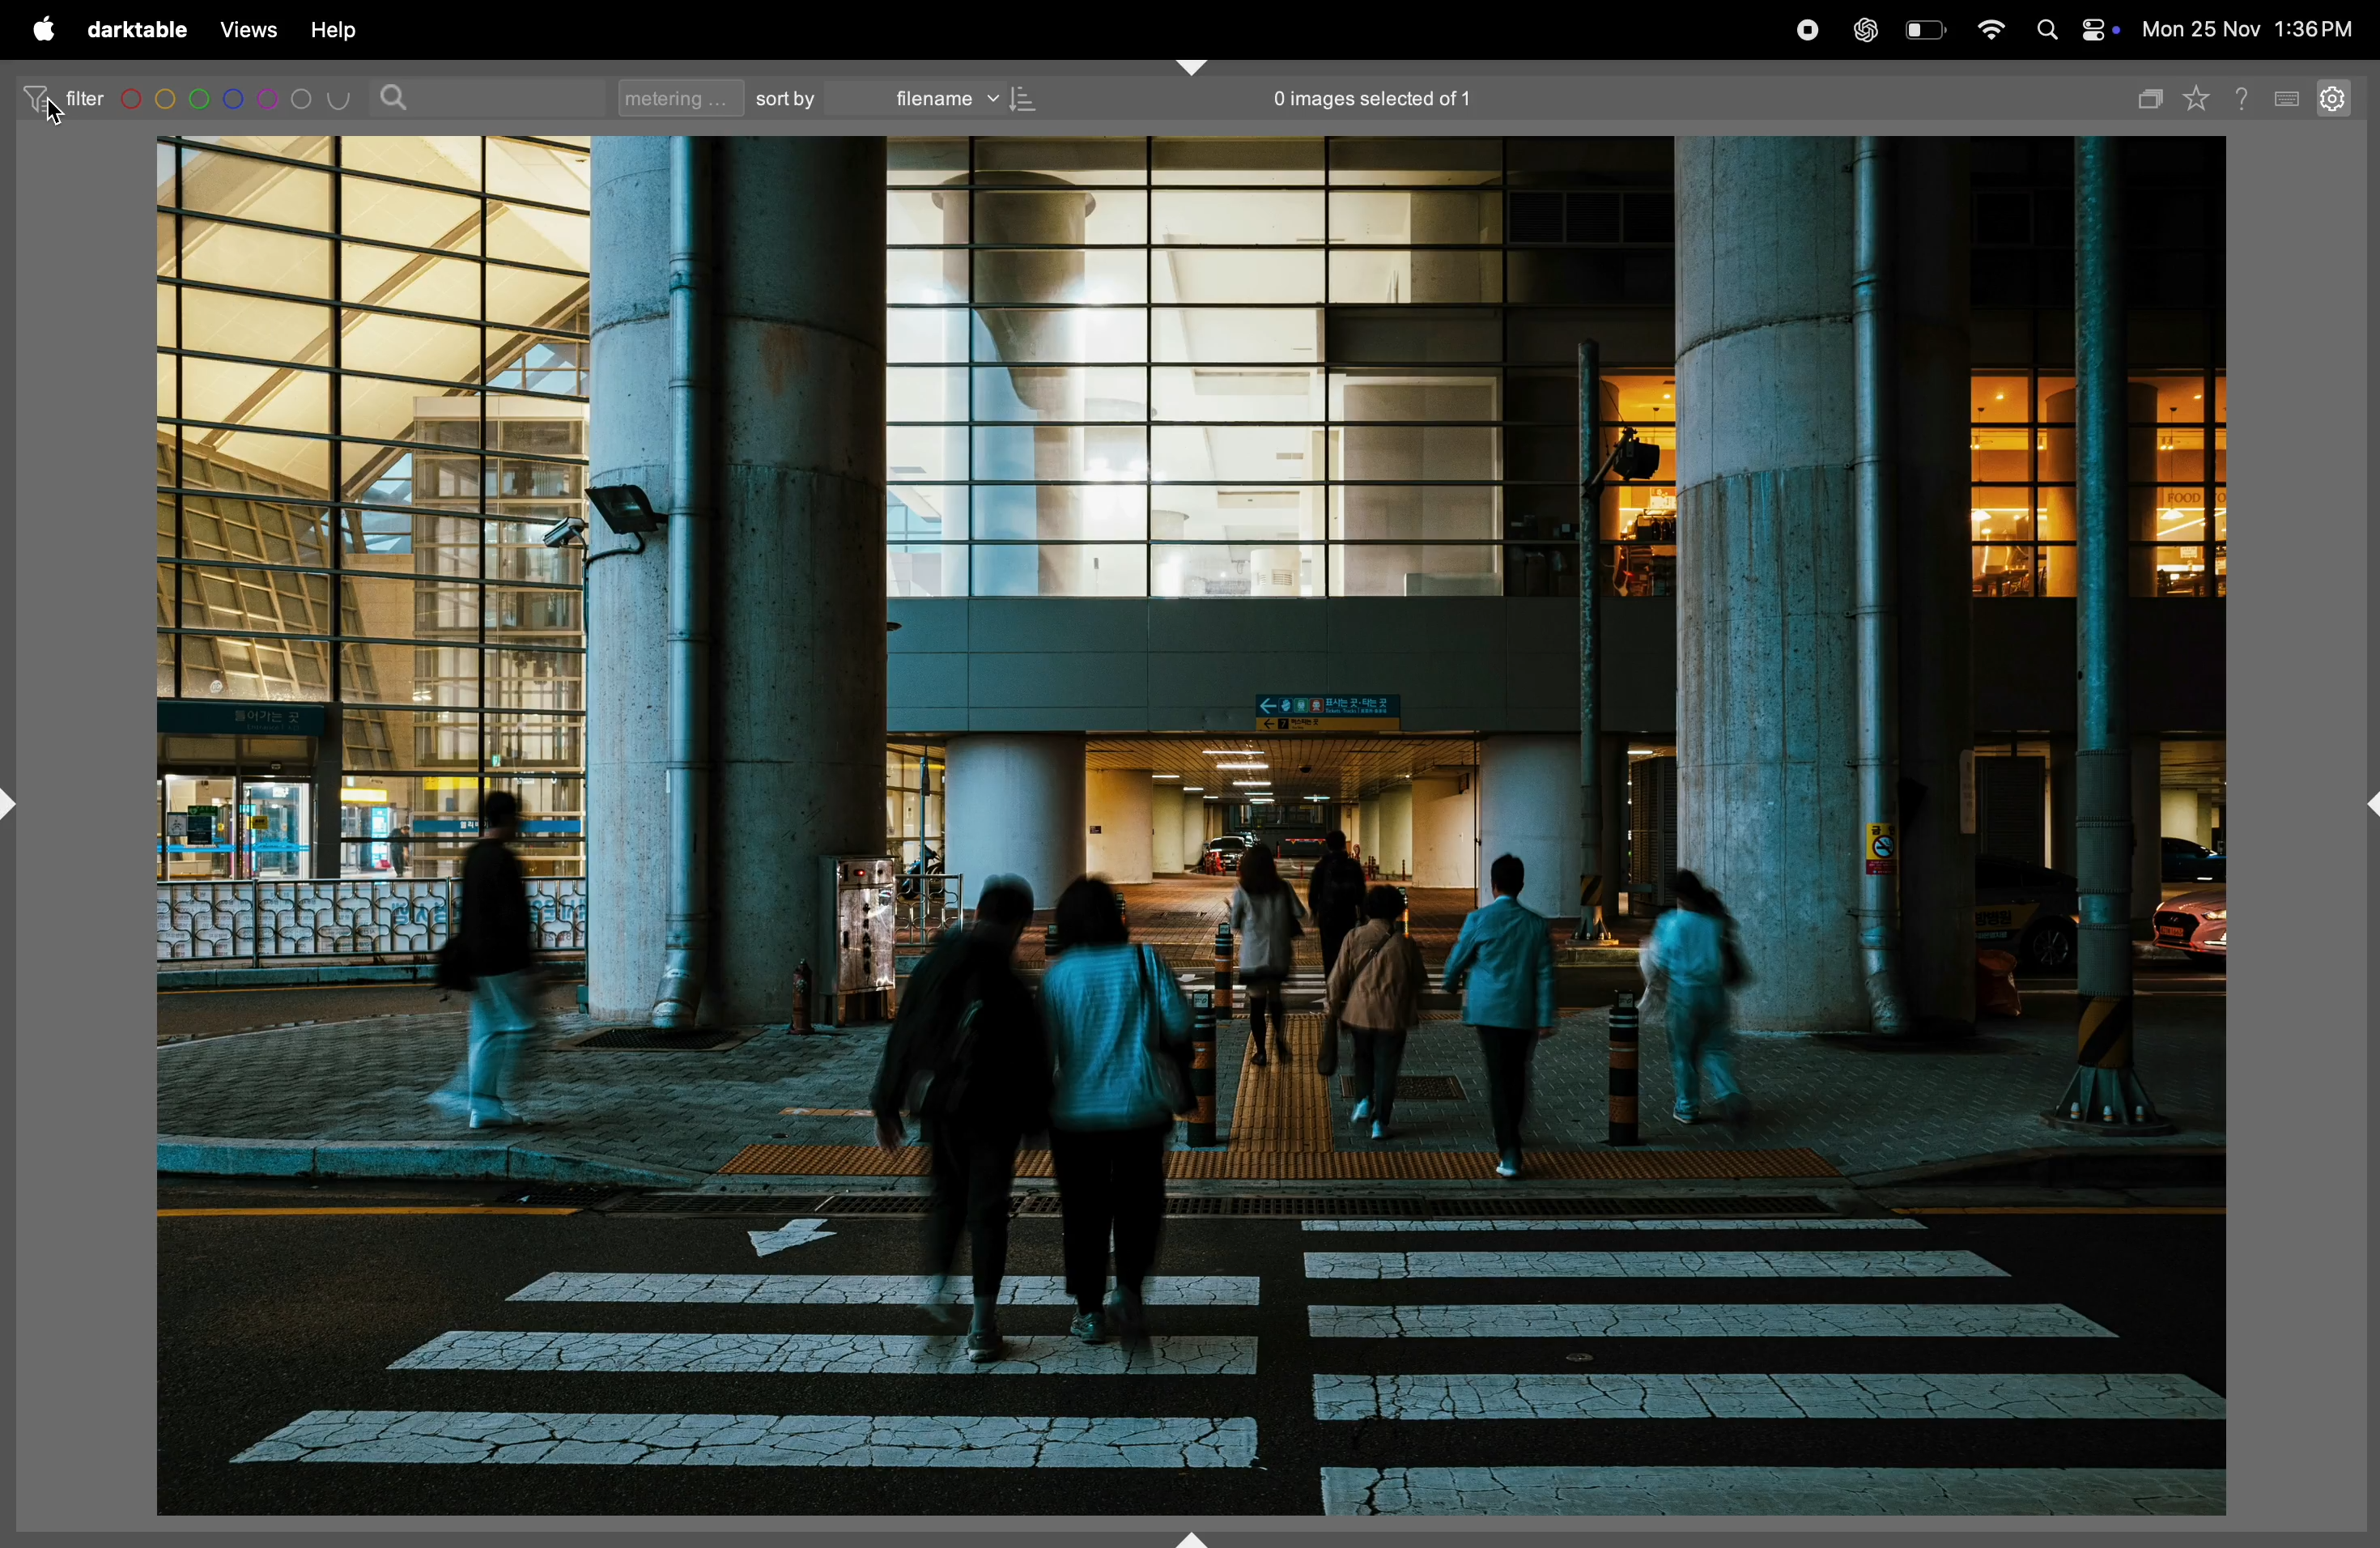  What do you see at coordinates (63, 98) in the screenshot?
I see `filter` at bounding box center [63, 98].